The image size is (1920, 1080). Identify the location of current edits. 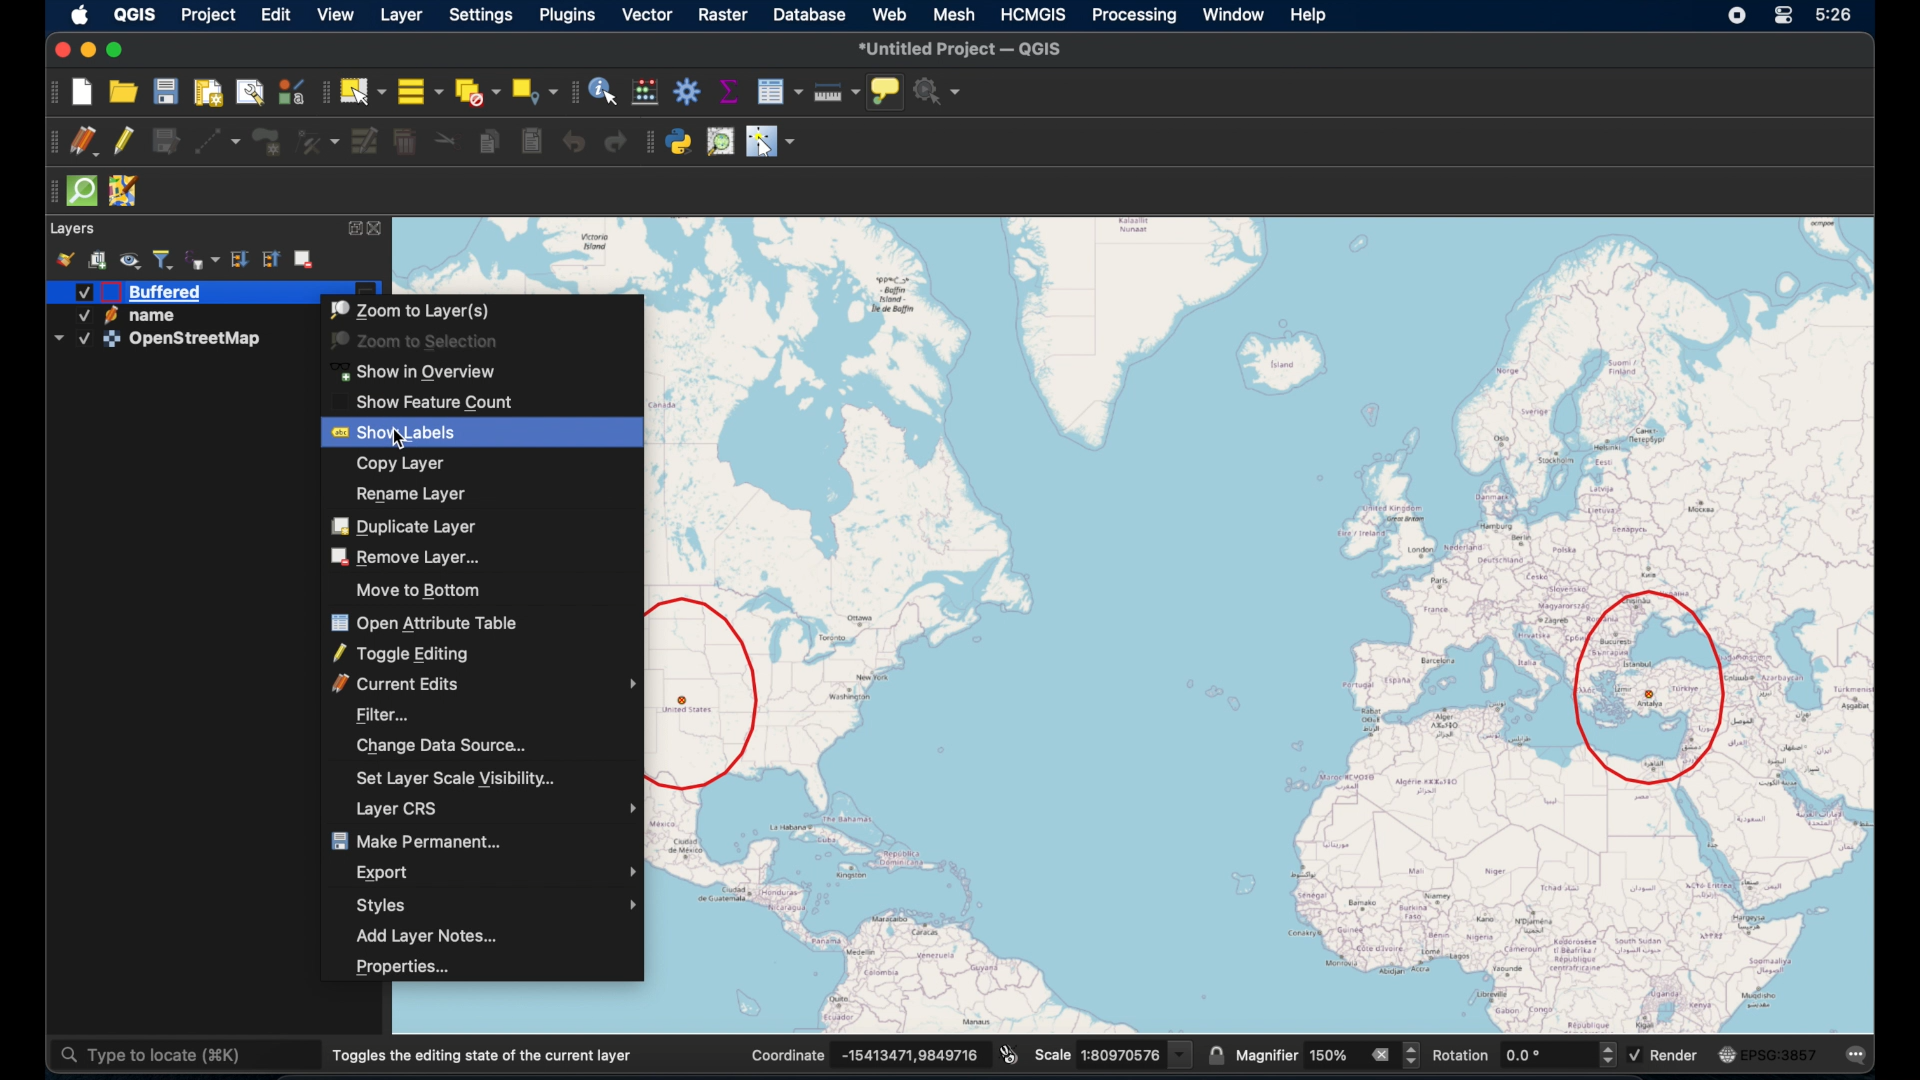
(85, 142).